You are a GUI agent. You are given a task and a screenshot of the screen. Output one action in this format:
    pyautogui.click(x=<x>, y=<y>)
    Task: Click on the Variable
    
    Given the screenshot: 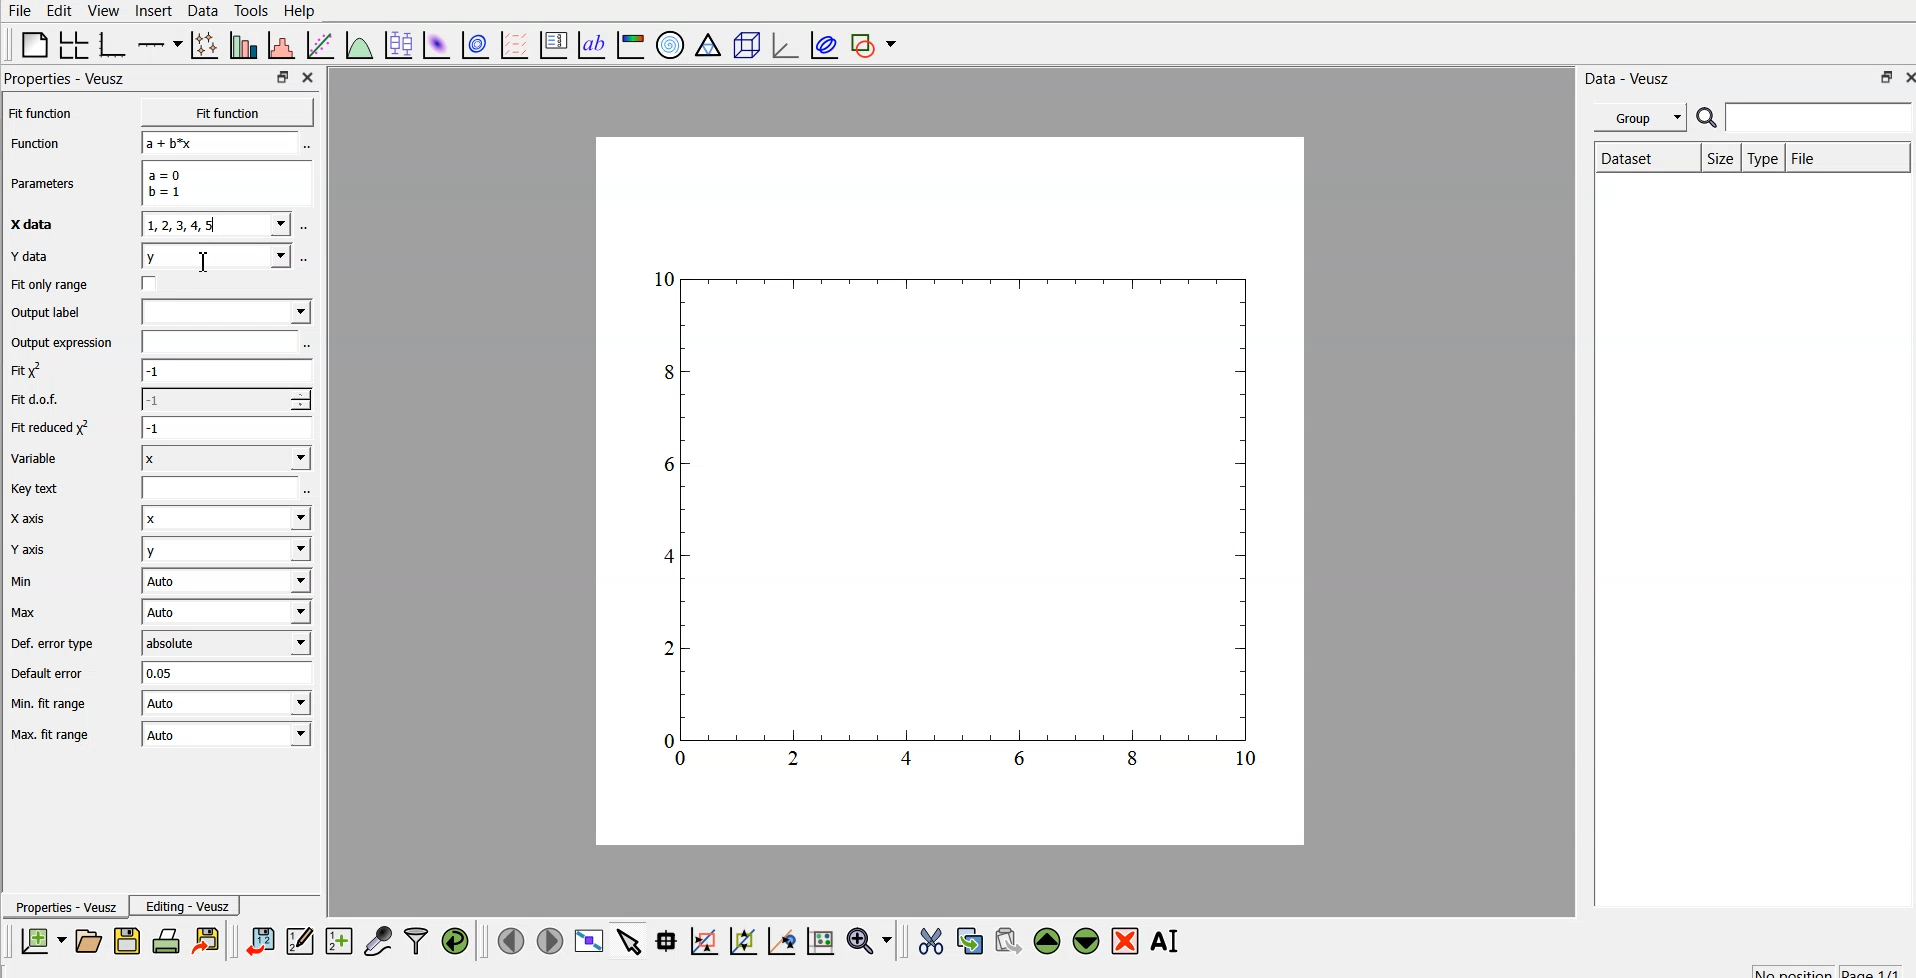 What is the action you would take?
    pyautogui.click(x=50, y=458)
    